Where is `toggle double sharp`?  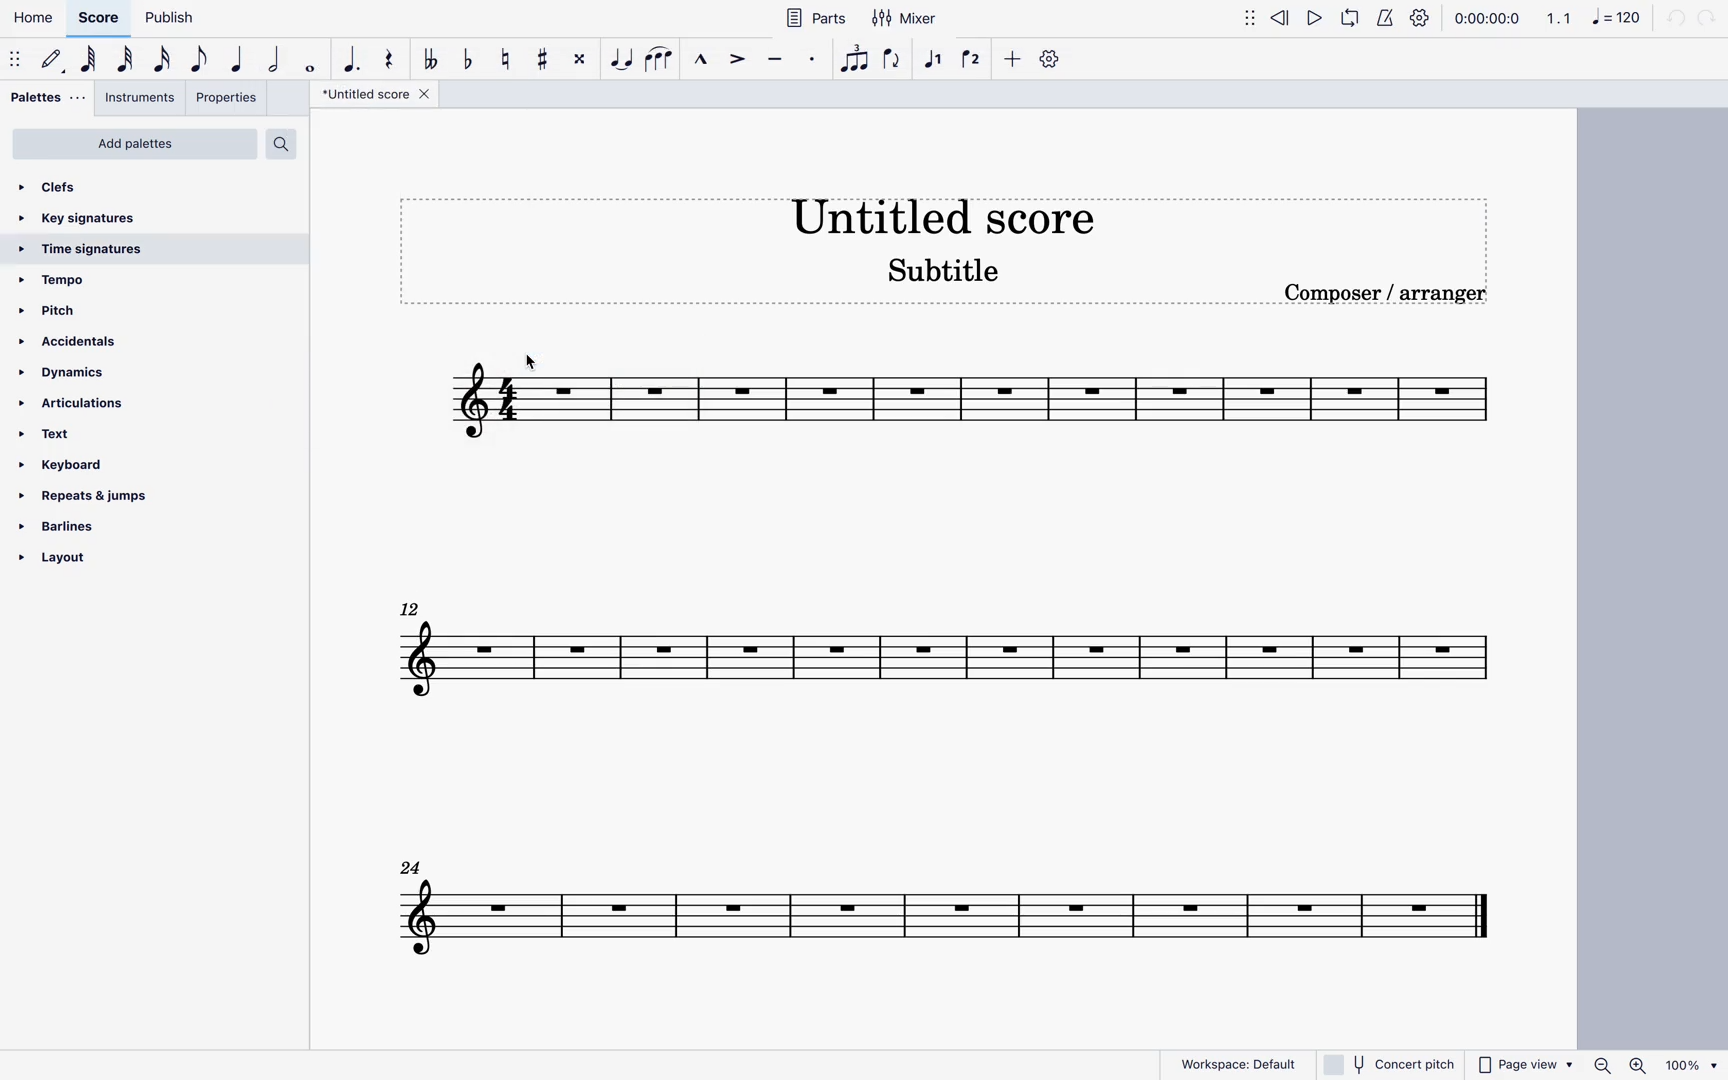 toggle double sharp is located at coordinates (575, 58).